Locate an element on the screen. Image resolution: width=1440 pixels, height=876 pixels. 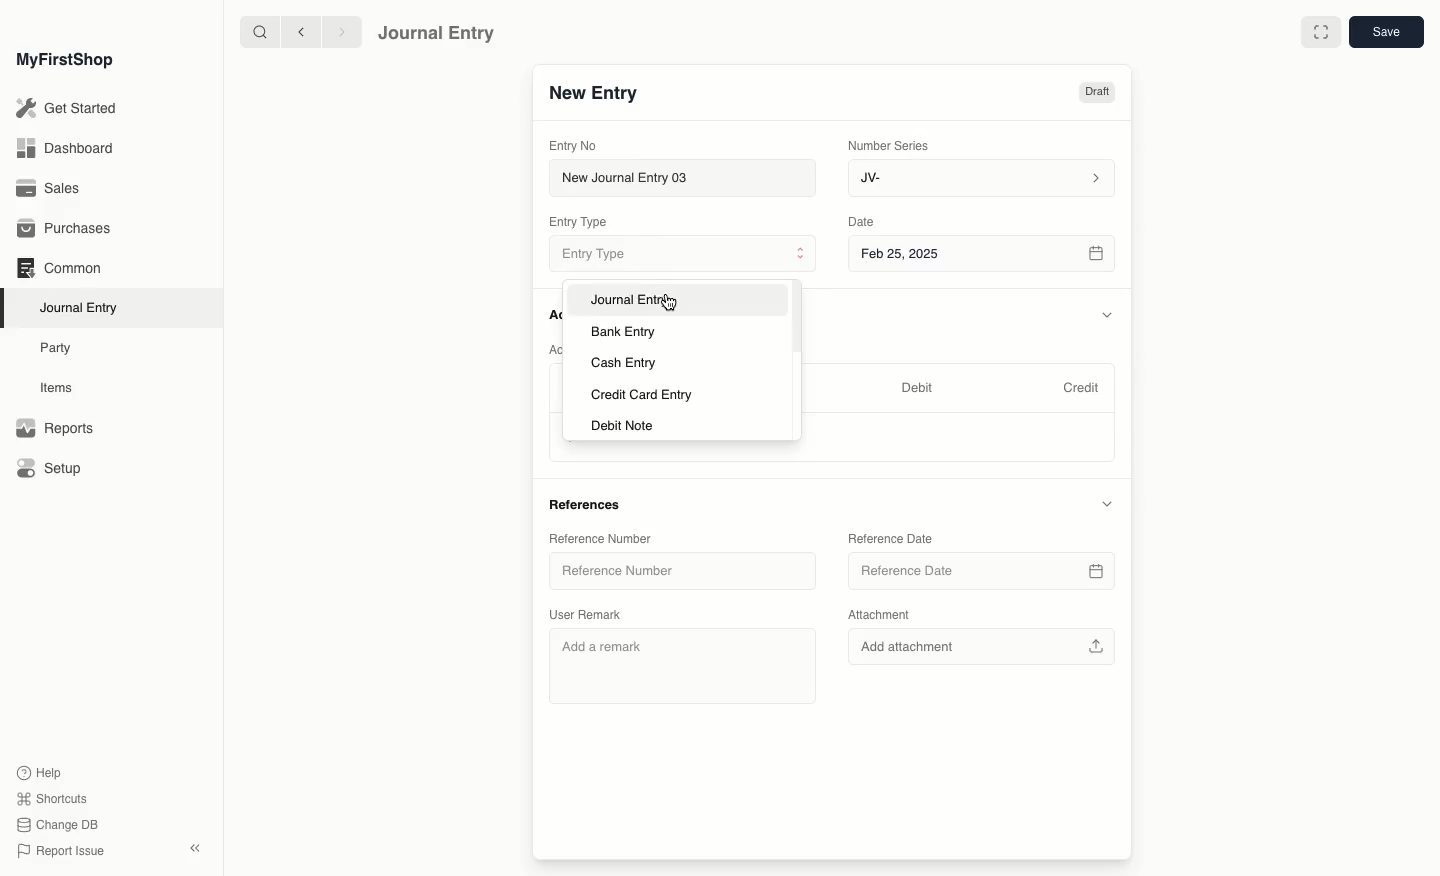
Help is located at coordinates (37, 771).